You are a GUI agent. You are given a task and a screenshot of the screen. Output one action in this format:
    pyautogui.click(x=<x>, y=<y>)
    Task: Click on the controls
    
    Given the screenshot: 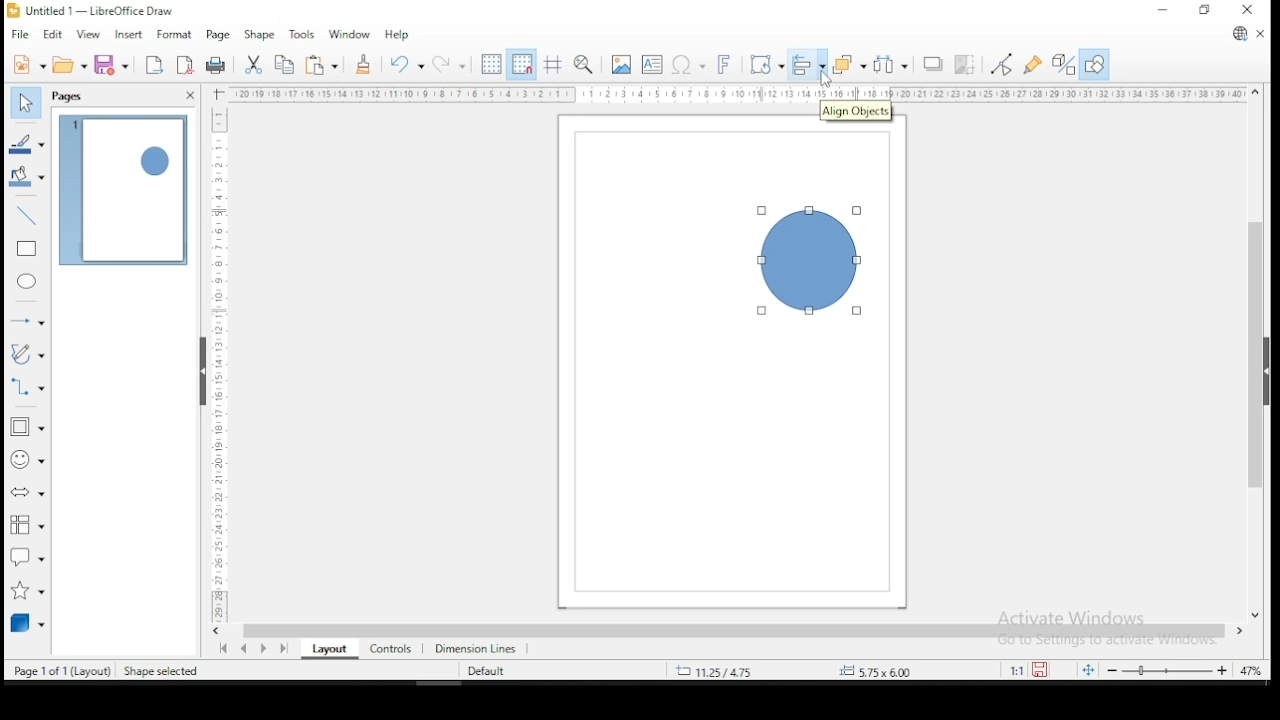 What is the action you would take?
    pyautogui.click(x=388, y=647)
    